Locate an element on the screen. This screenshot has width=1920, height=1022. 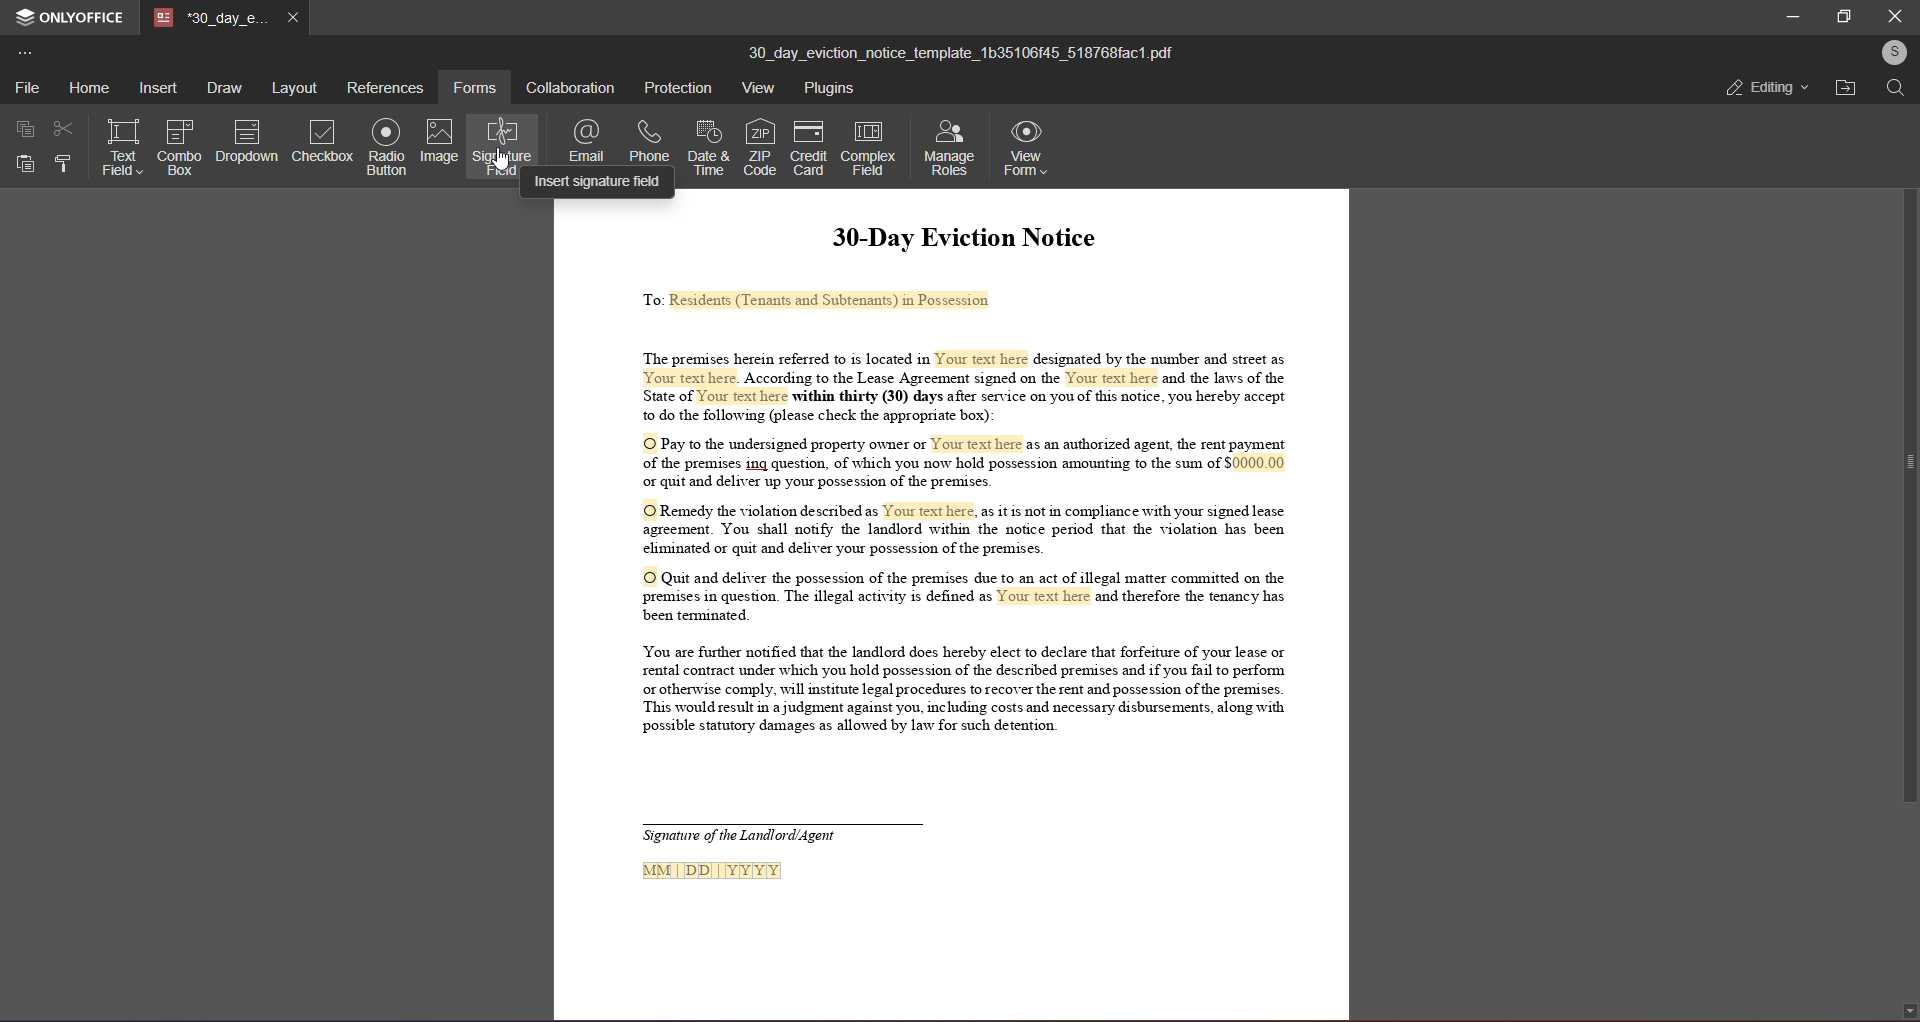
collaboration is located at coordinates (573, 85).